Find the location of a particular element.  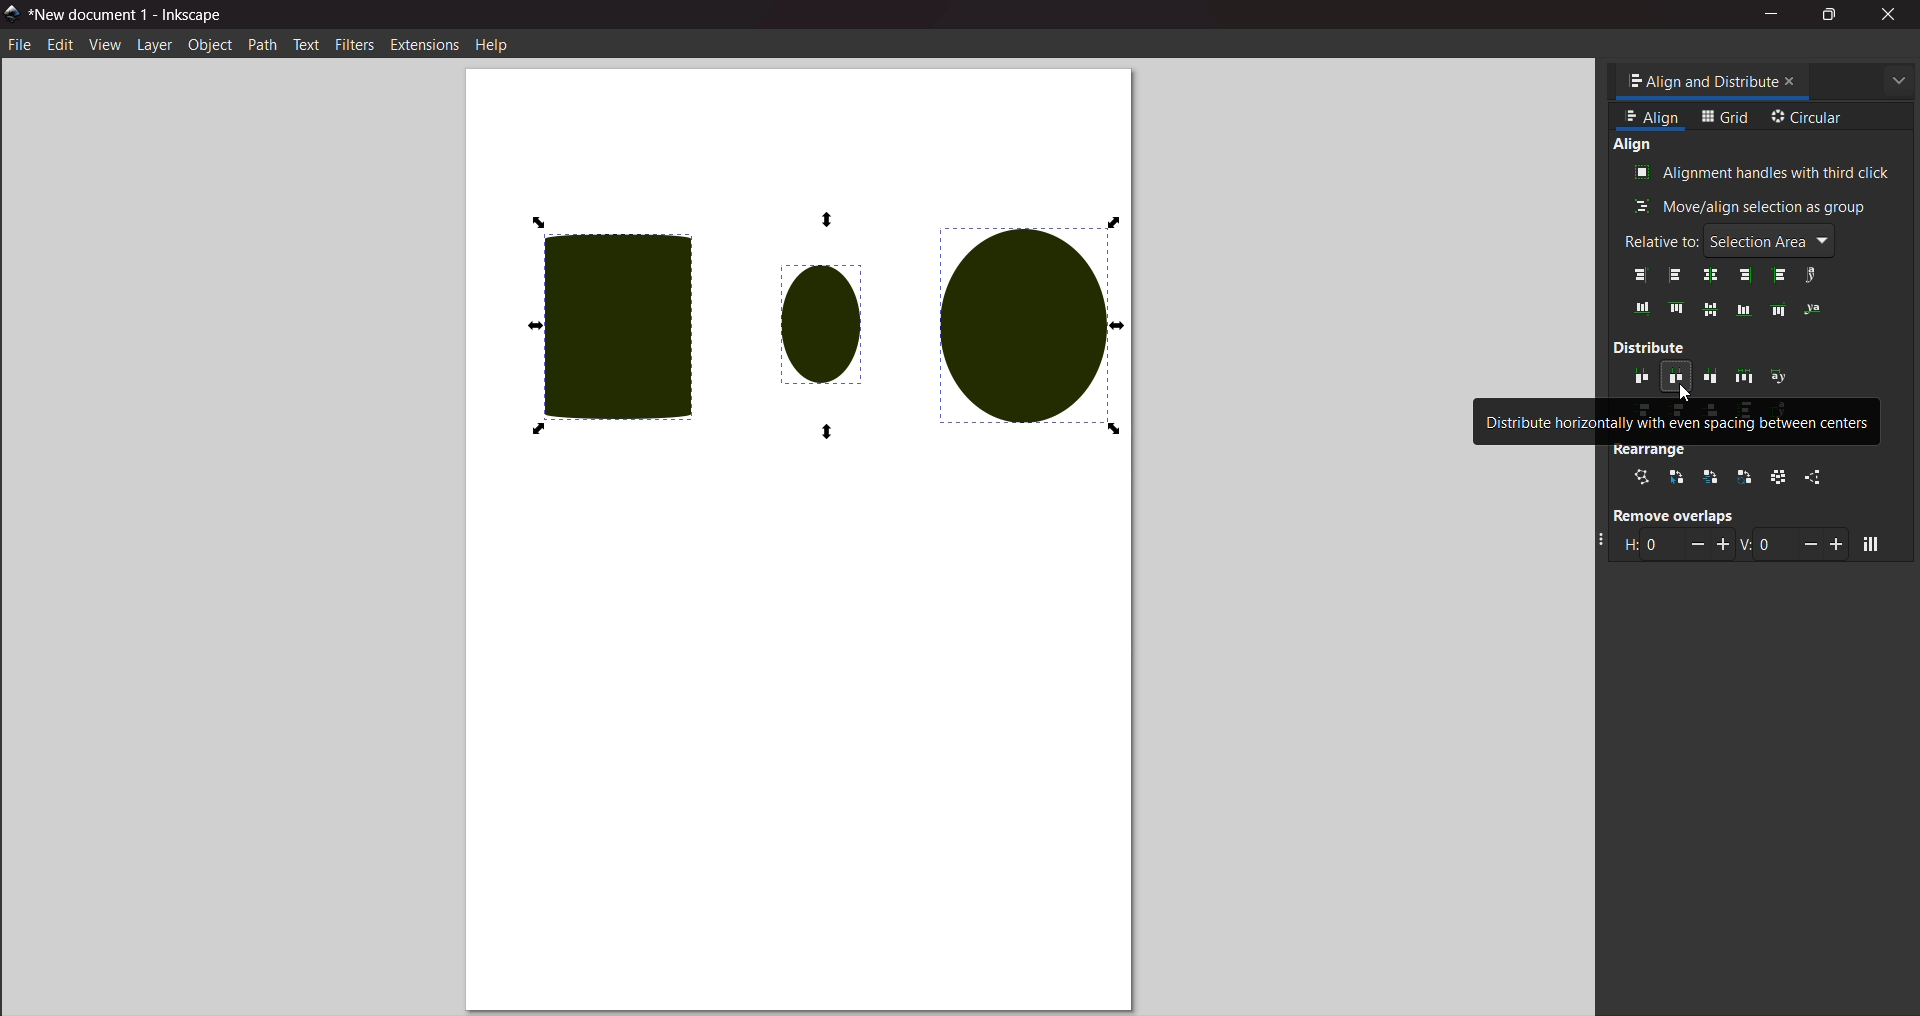

stacking order is located at coordinates (1711, 477).